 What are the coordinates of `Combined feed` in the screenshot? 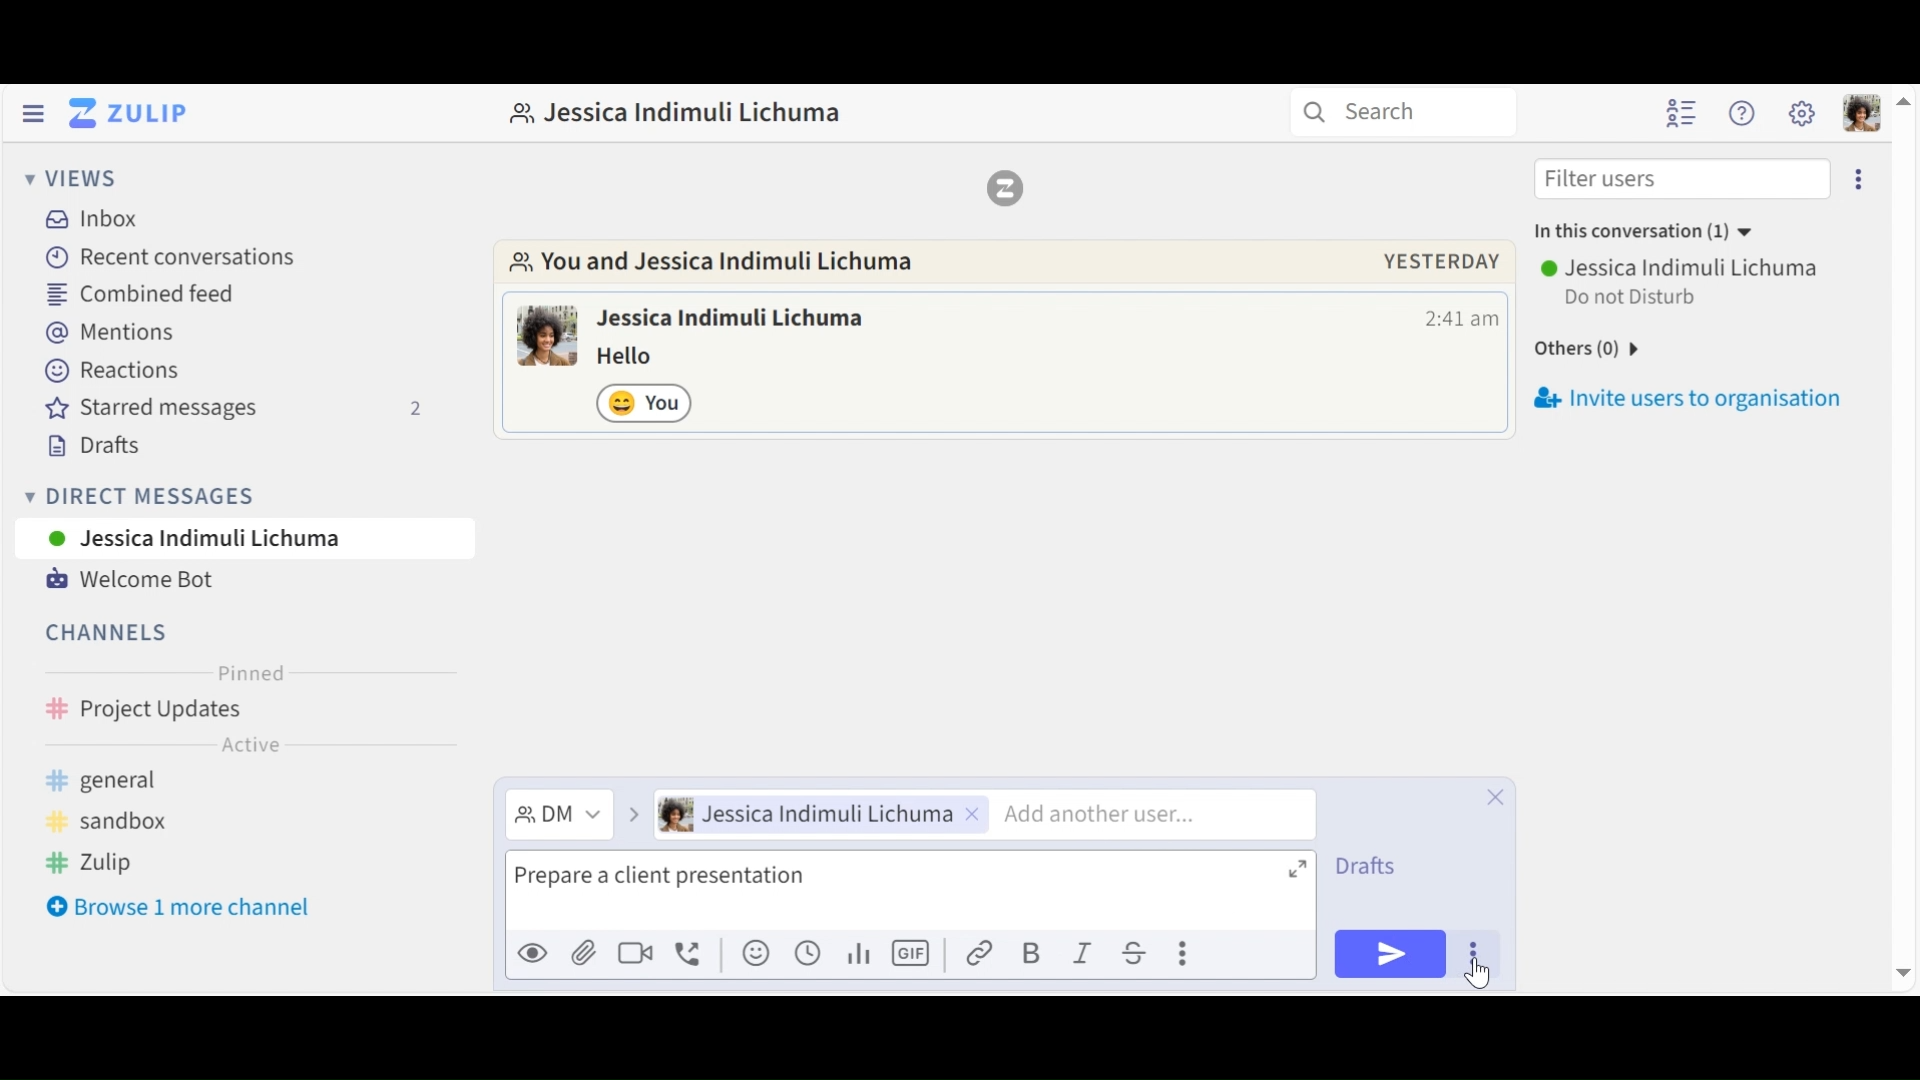 It's located at (145, 293).